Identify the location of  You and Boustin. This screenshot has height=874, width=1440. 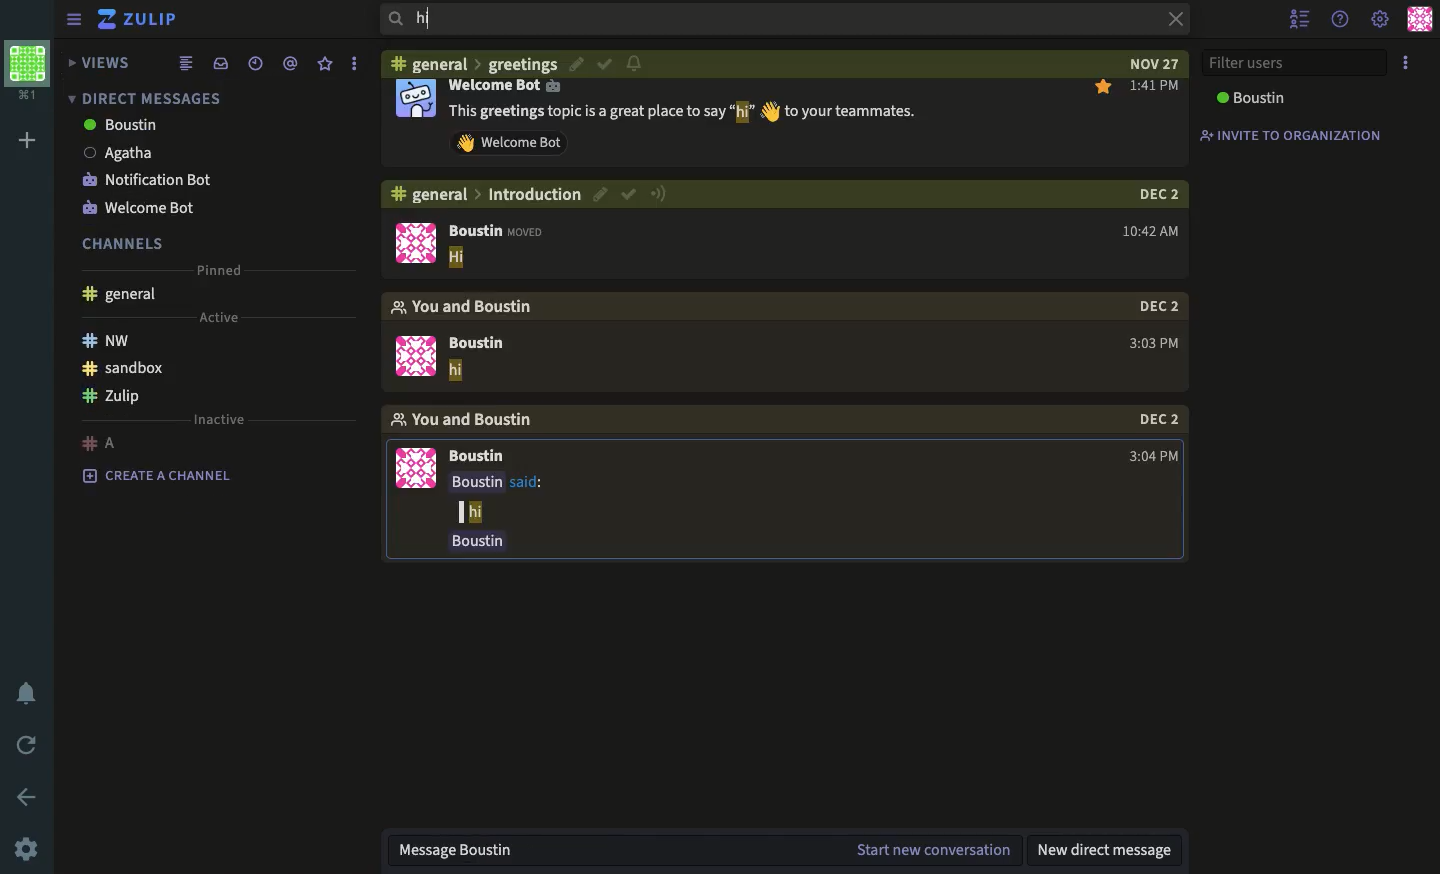
(478, 421).